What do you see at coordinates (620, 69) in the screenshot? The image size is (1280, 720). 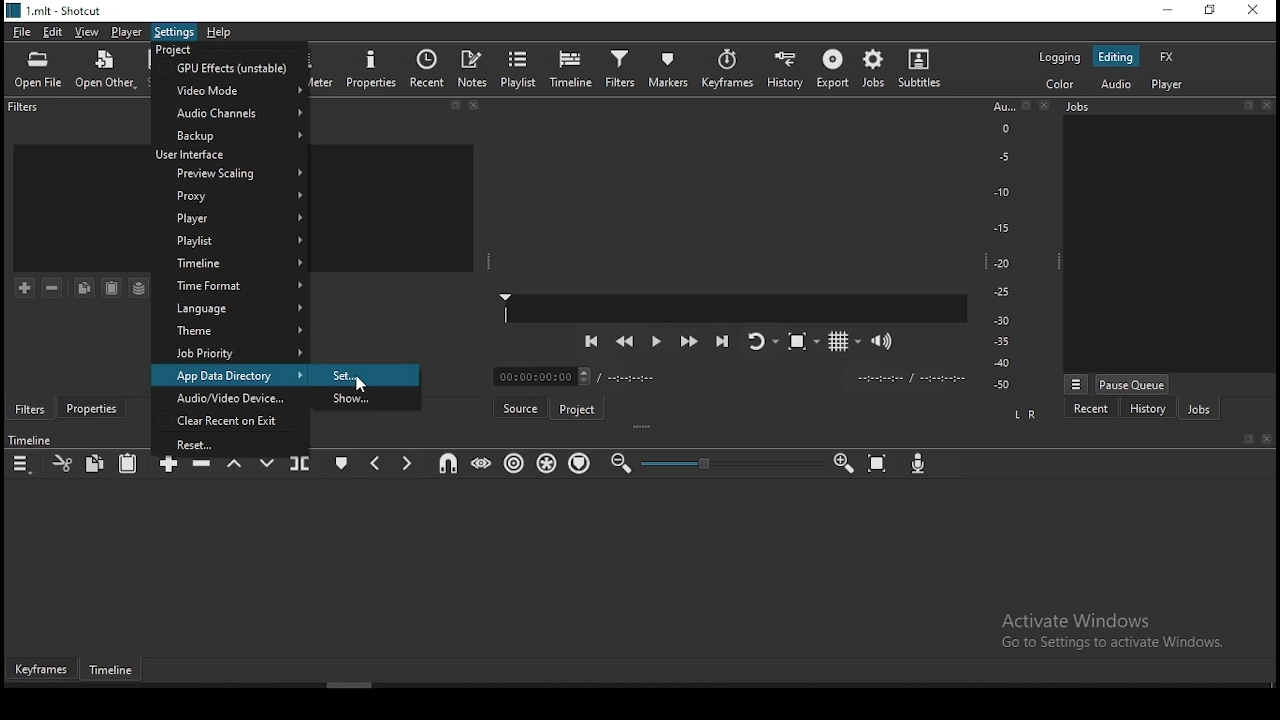 I see `filters` at bounding box center [620, 69].